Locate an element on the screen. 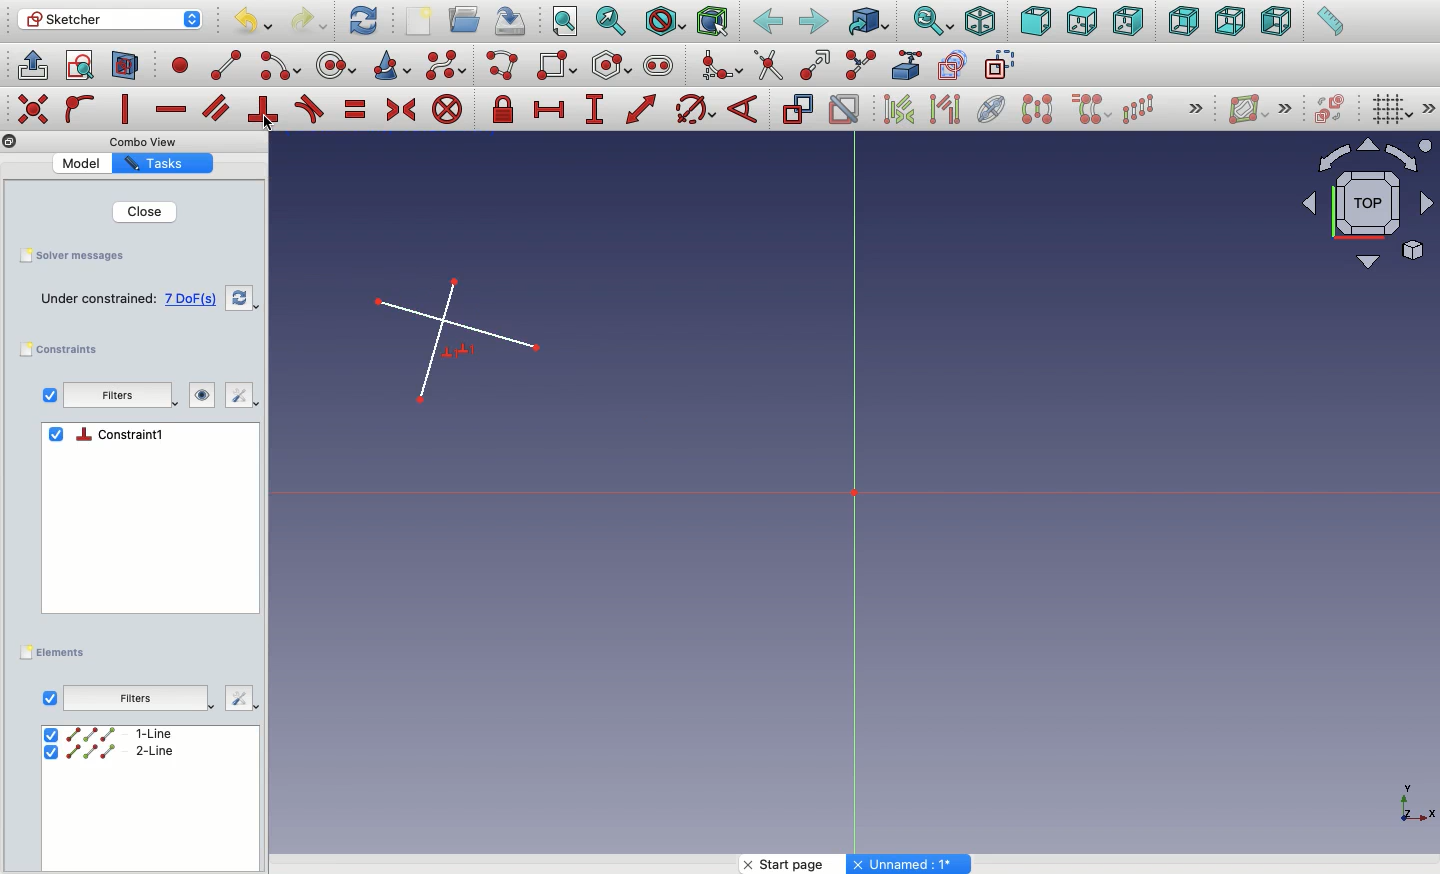 The height and width of the screenshot is (874, 1440). Create fillet is located at coordinates (720, 66).